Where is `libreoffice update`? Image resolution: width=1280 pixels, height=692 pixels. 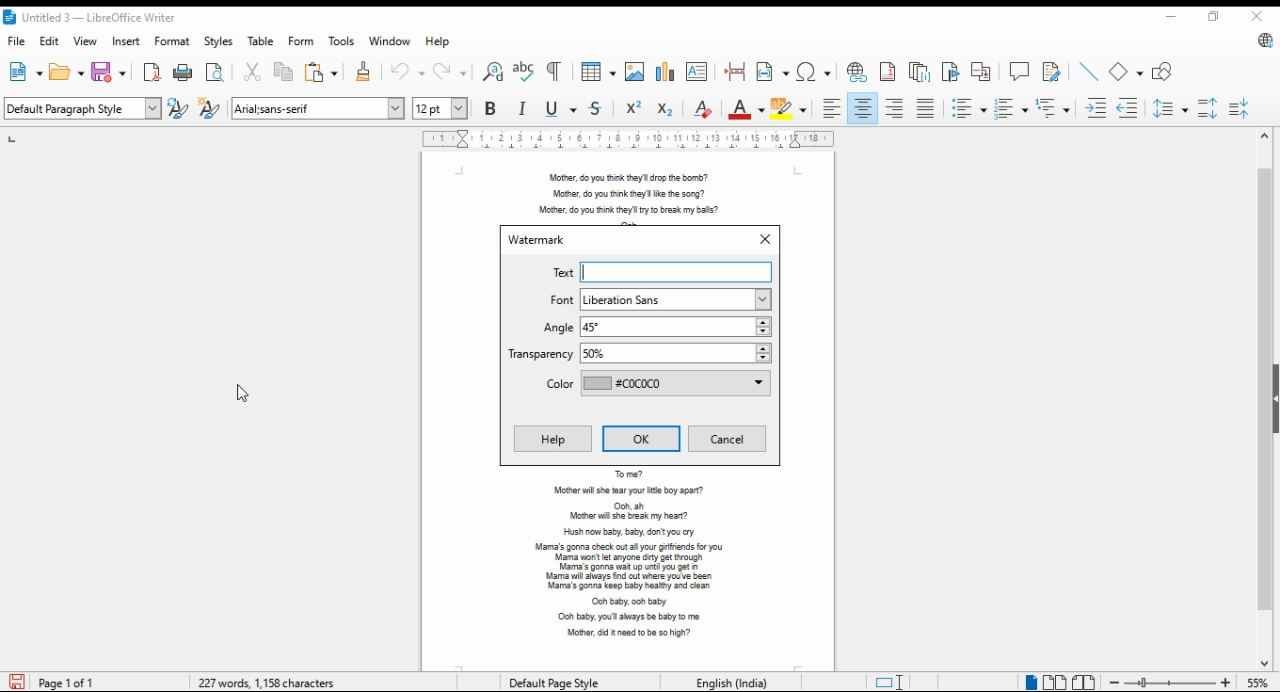
libreoffice update is located at coordinates (1262, 41).